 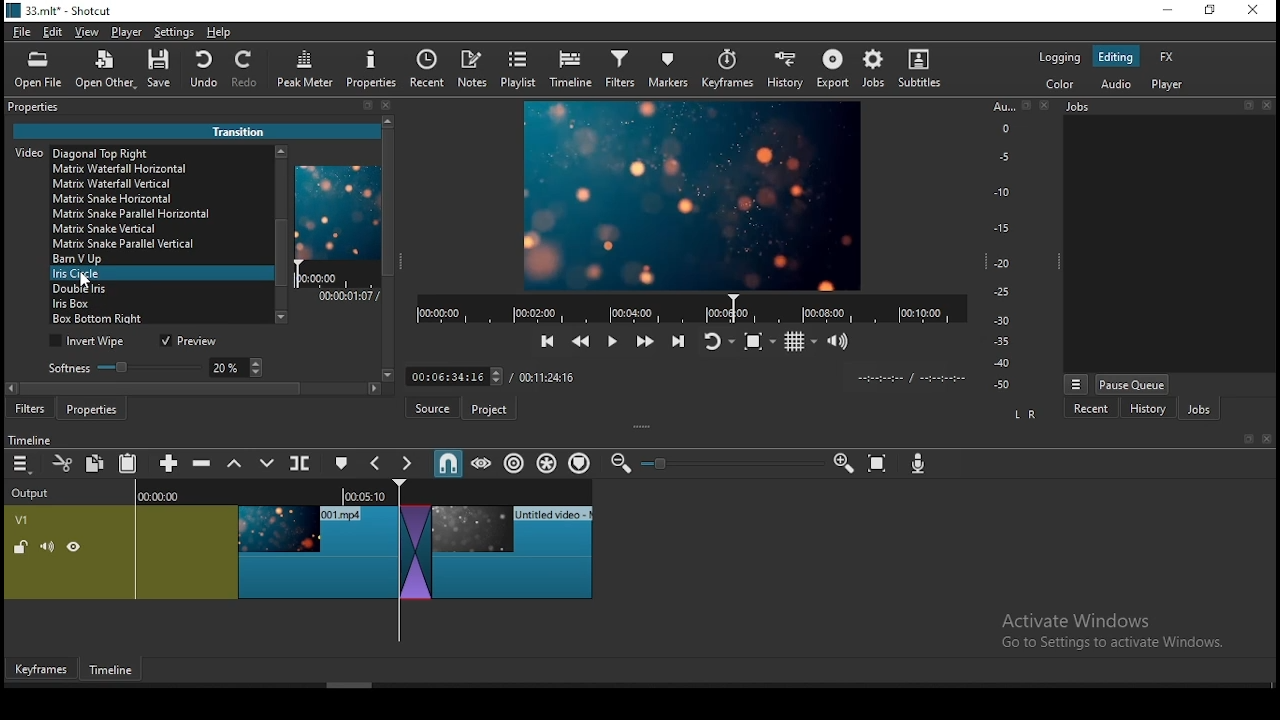 What do you see at coordinates (157, 245) in the screenshot?
I see `transition option` at bounding box center [157, 245].